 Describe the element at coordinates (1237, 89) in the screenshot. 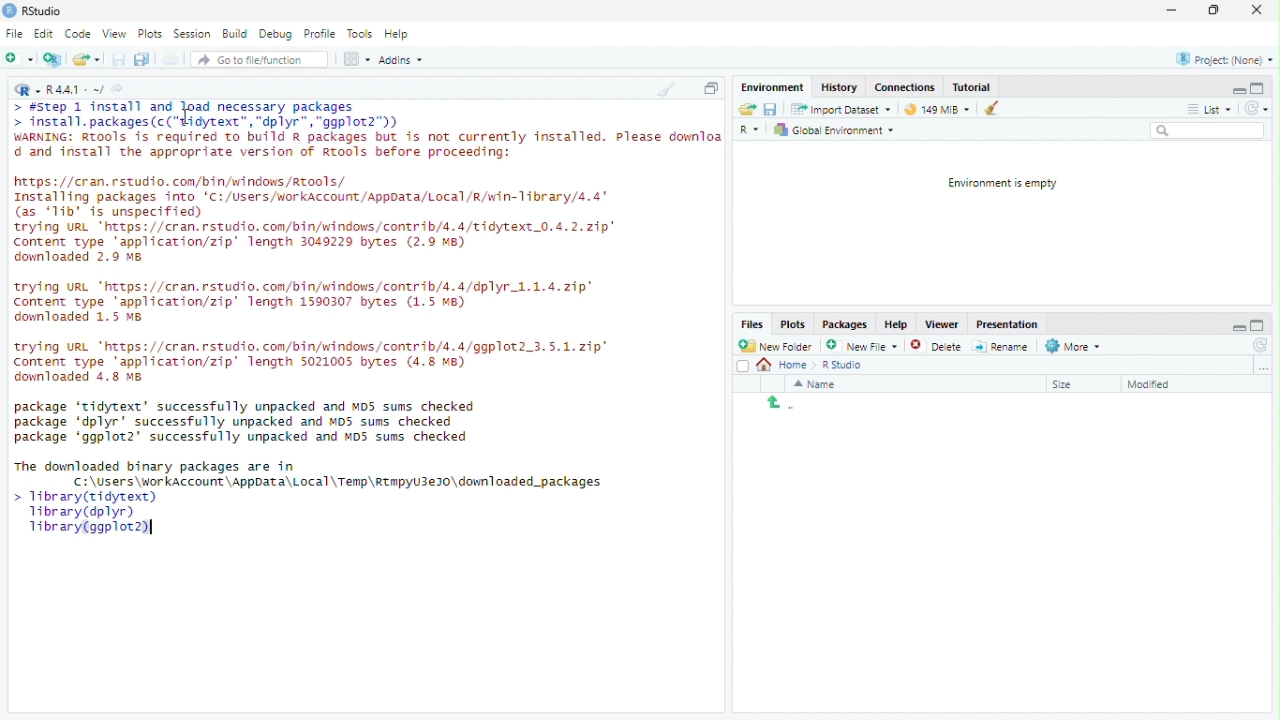

I see `Minimize` at that location.